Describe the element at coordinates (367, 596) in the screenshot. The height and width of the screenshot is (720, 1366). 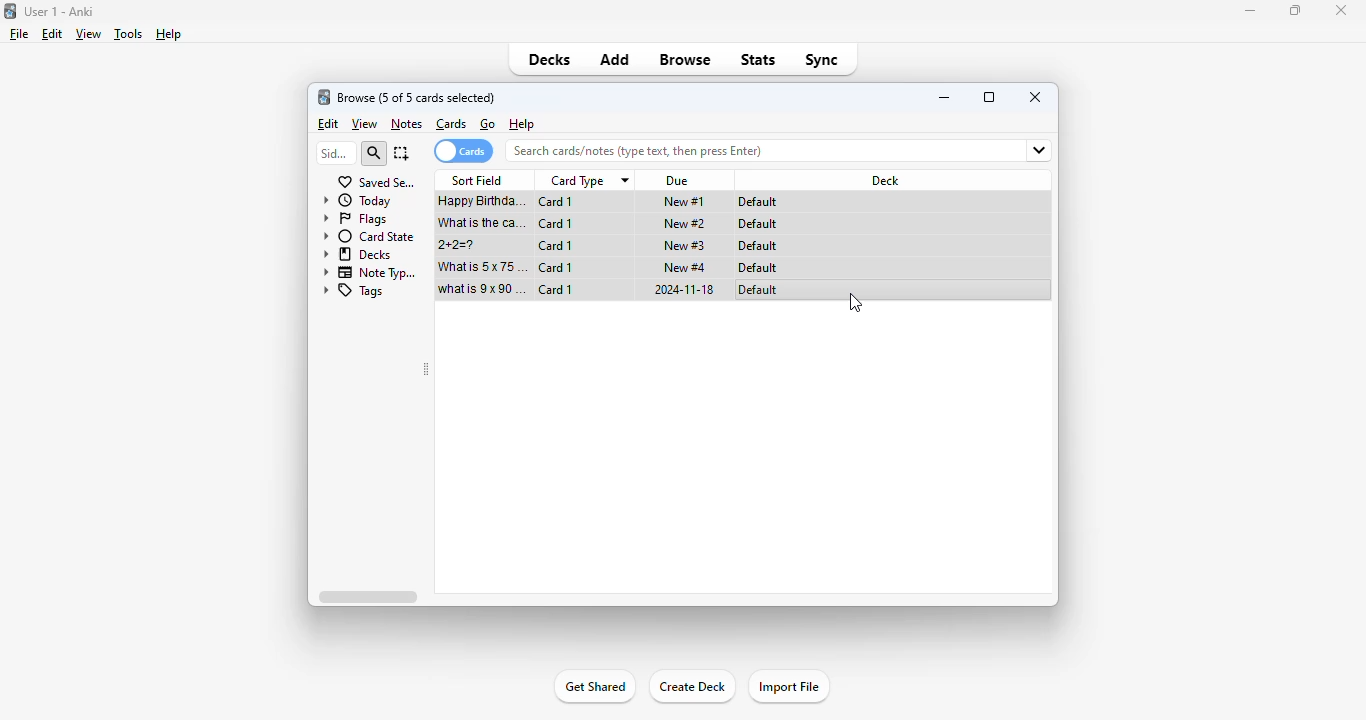
I see `horizontal scroll bar` at that location.